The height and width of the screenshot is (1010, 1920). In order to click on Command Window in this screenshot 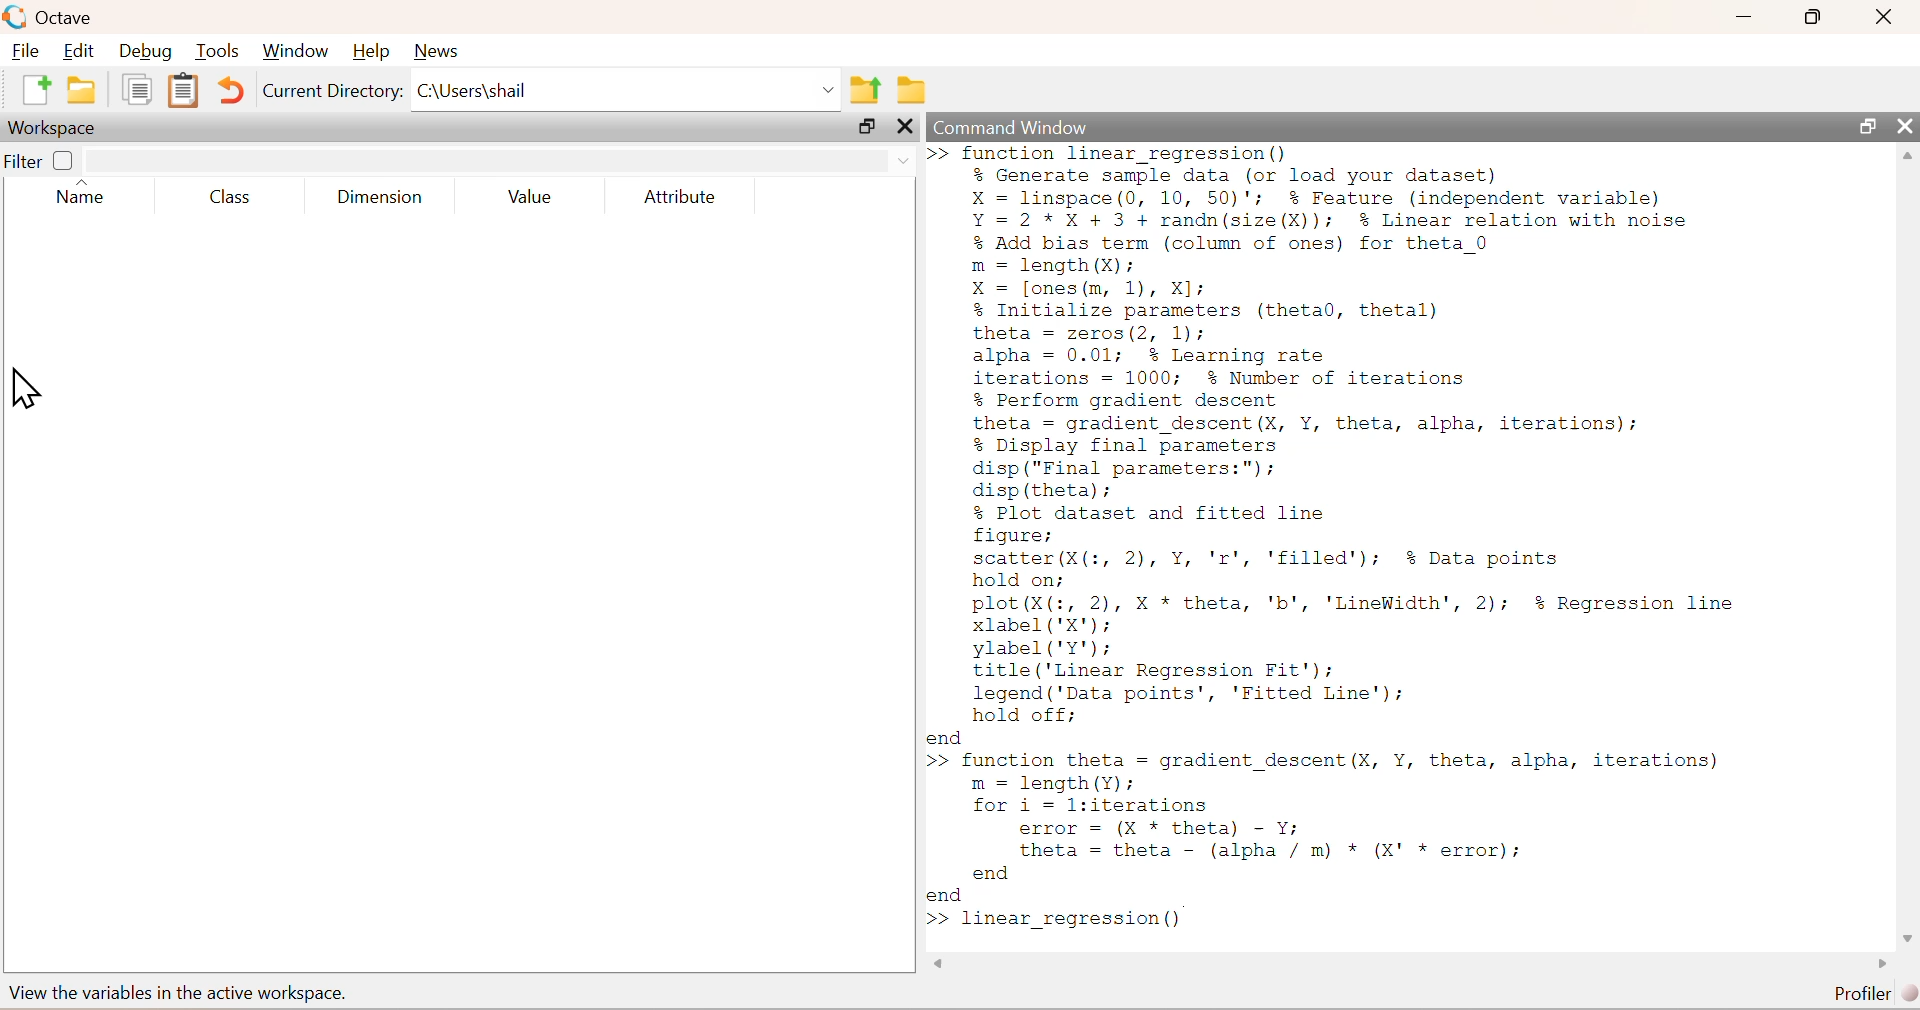, I will do `click(1011, 127)`.